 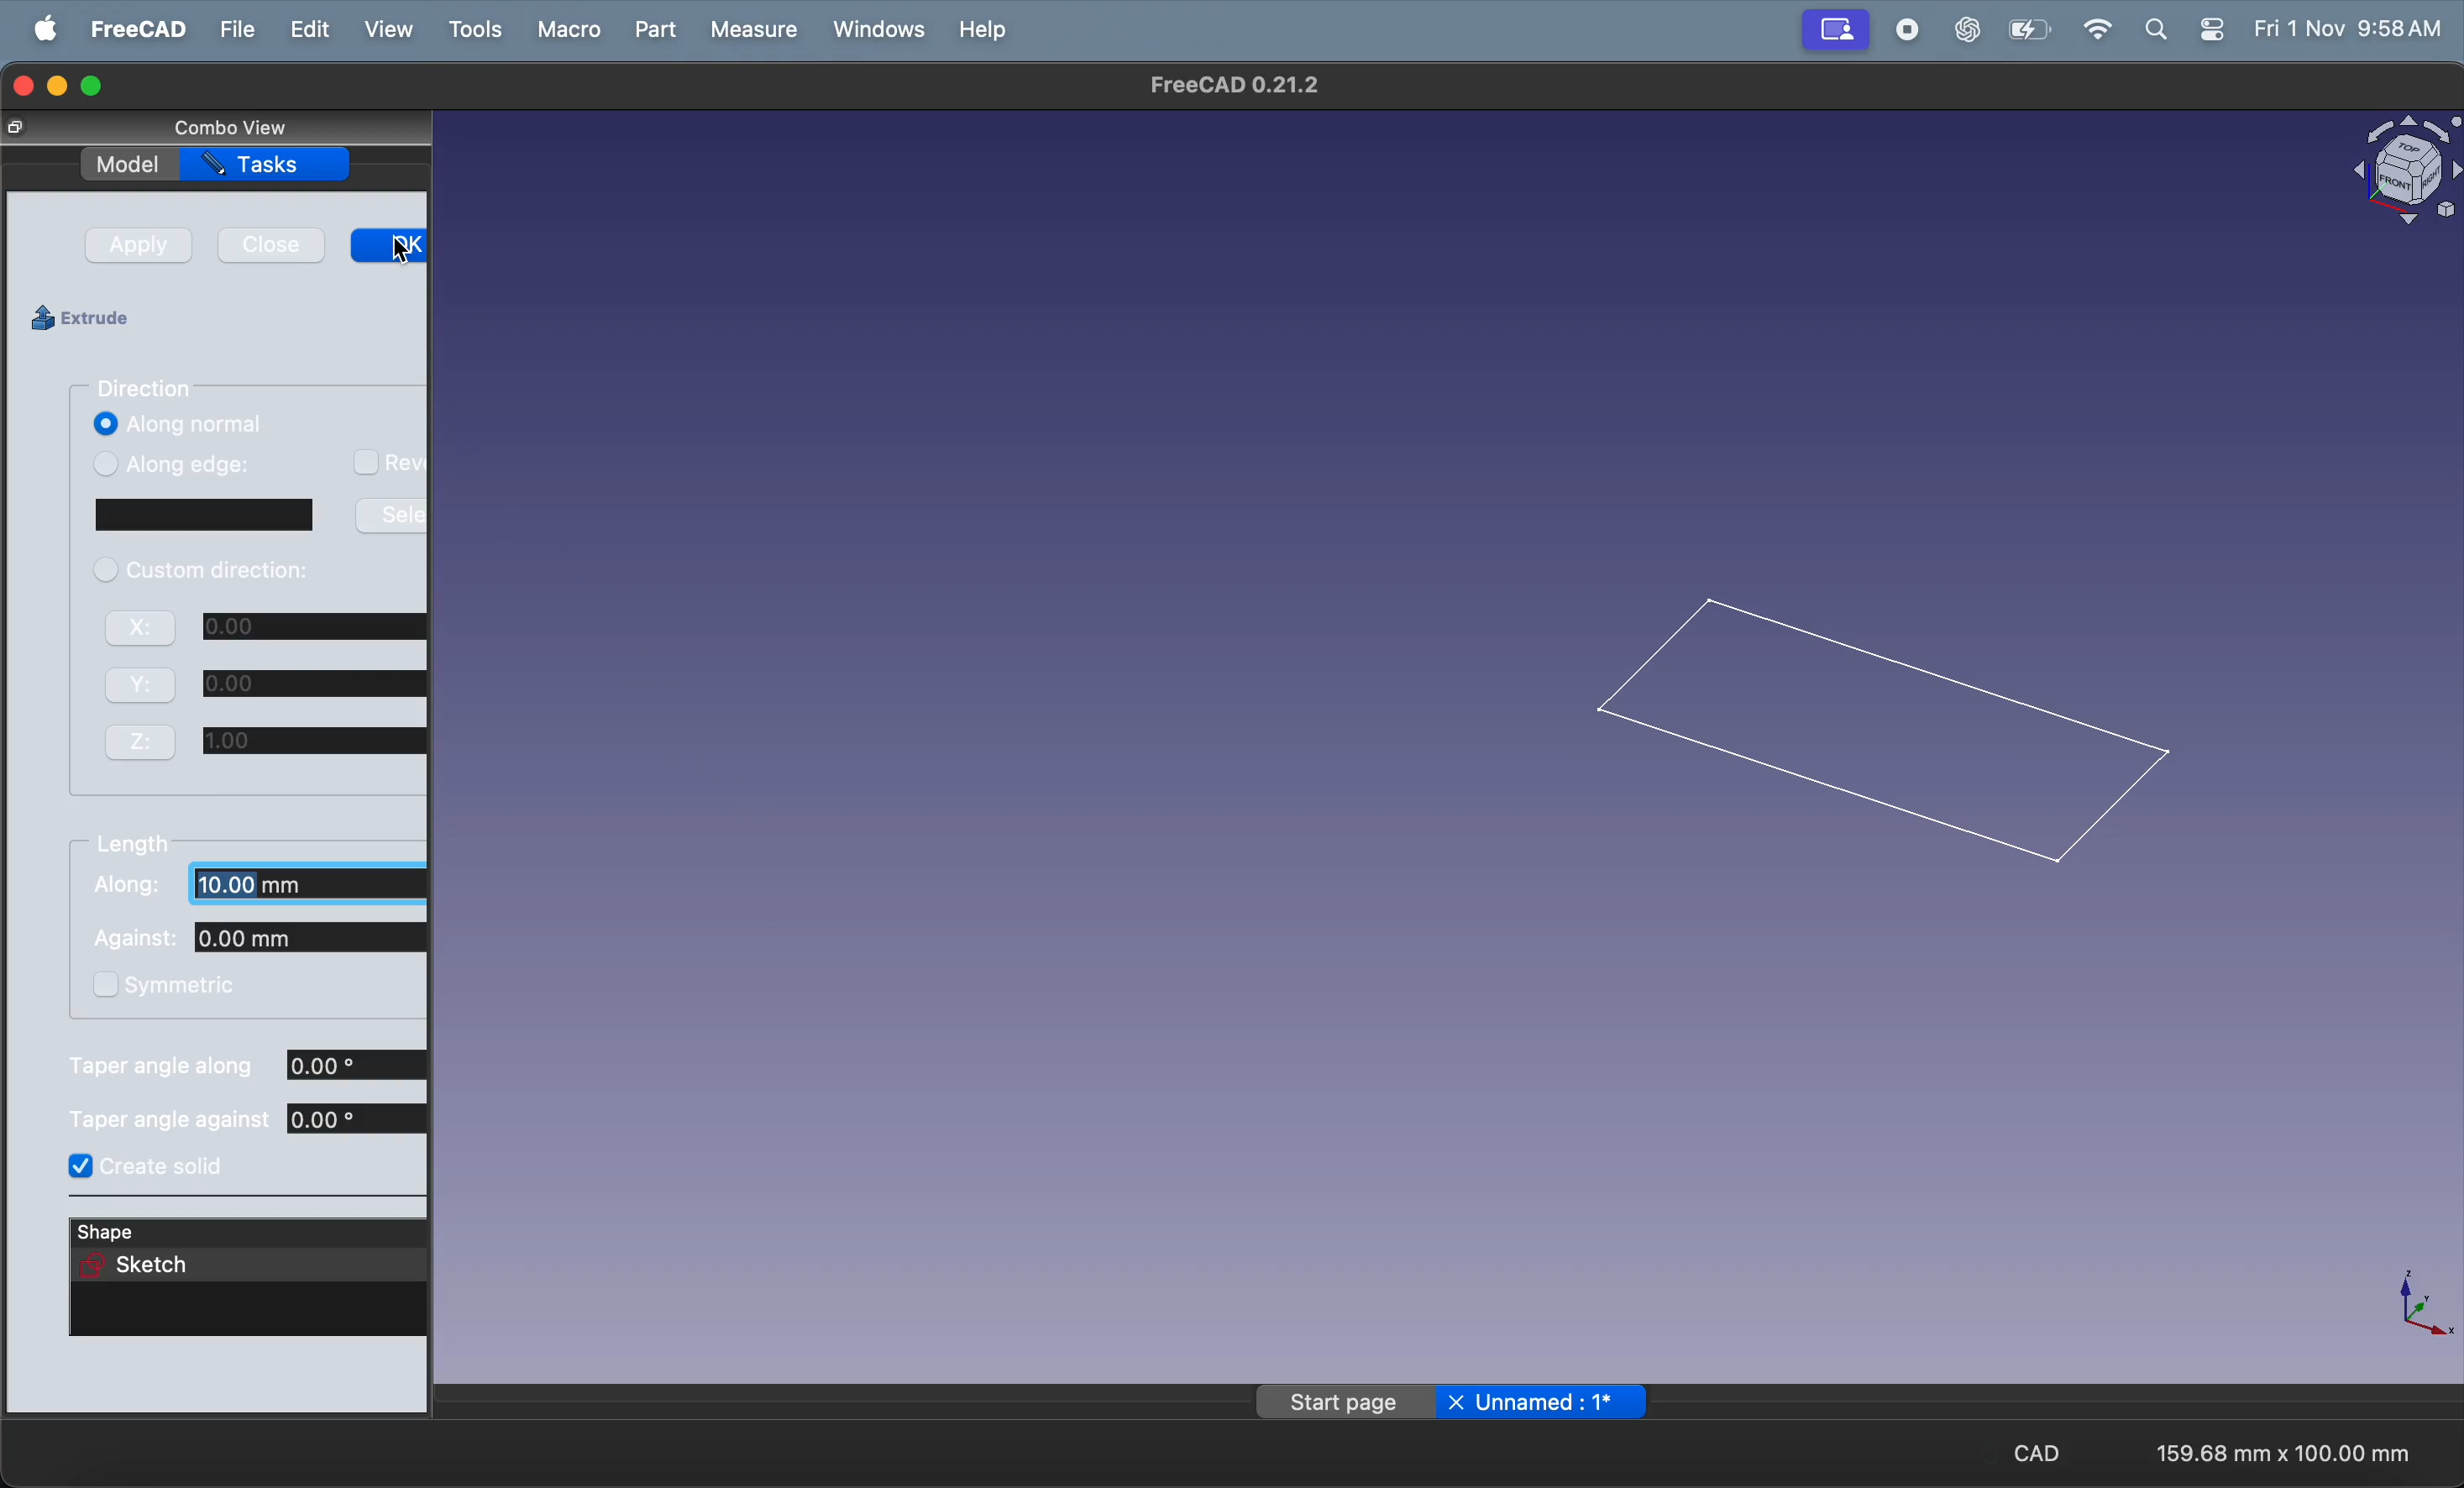 What do you see at coordinates (227, 28) in the screenshot?
I see `file` at bounding box center [227, 28].